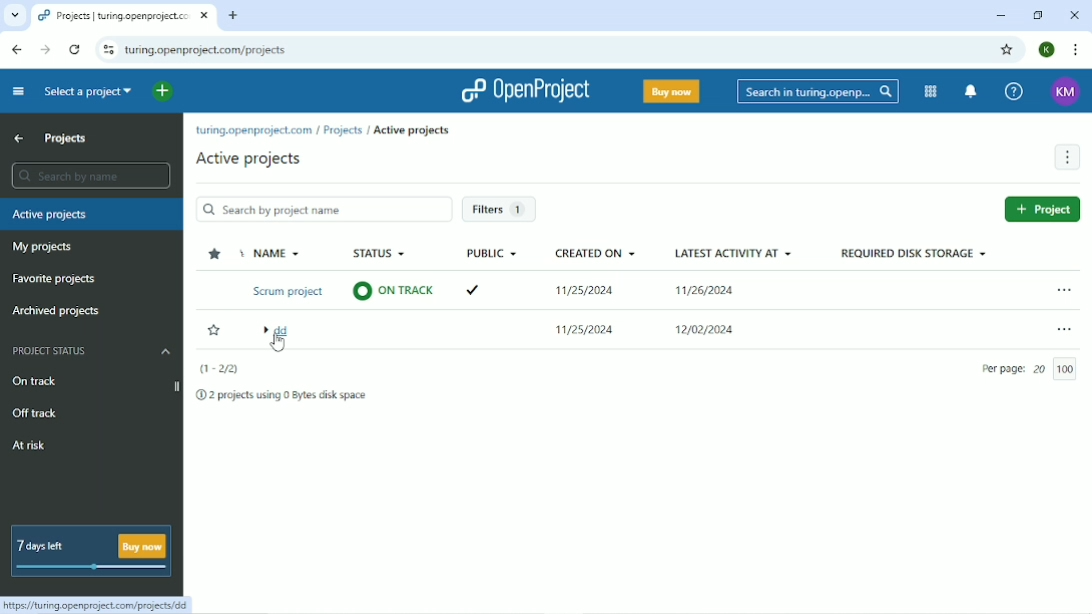 This screenshot has width=1092, height=614. Describe the element at coordinates (107, 51) in the screenshot. I see `View site information` at that location.